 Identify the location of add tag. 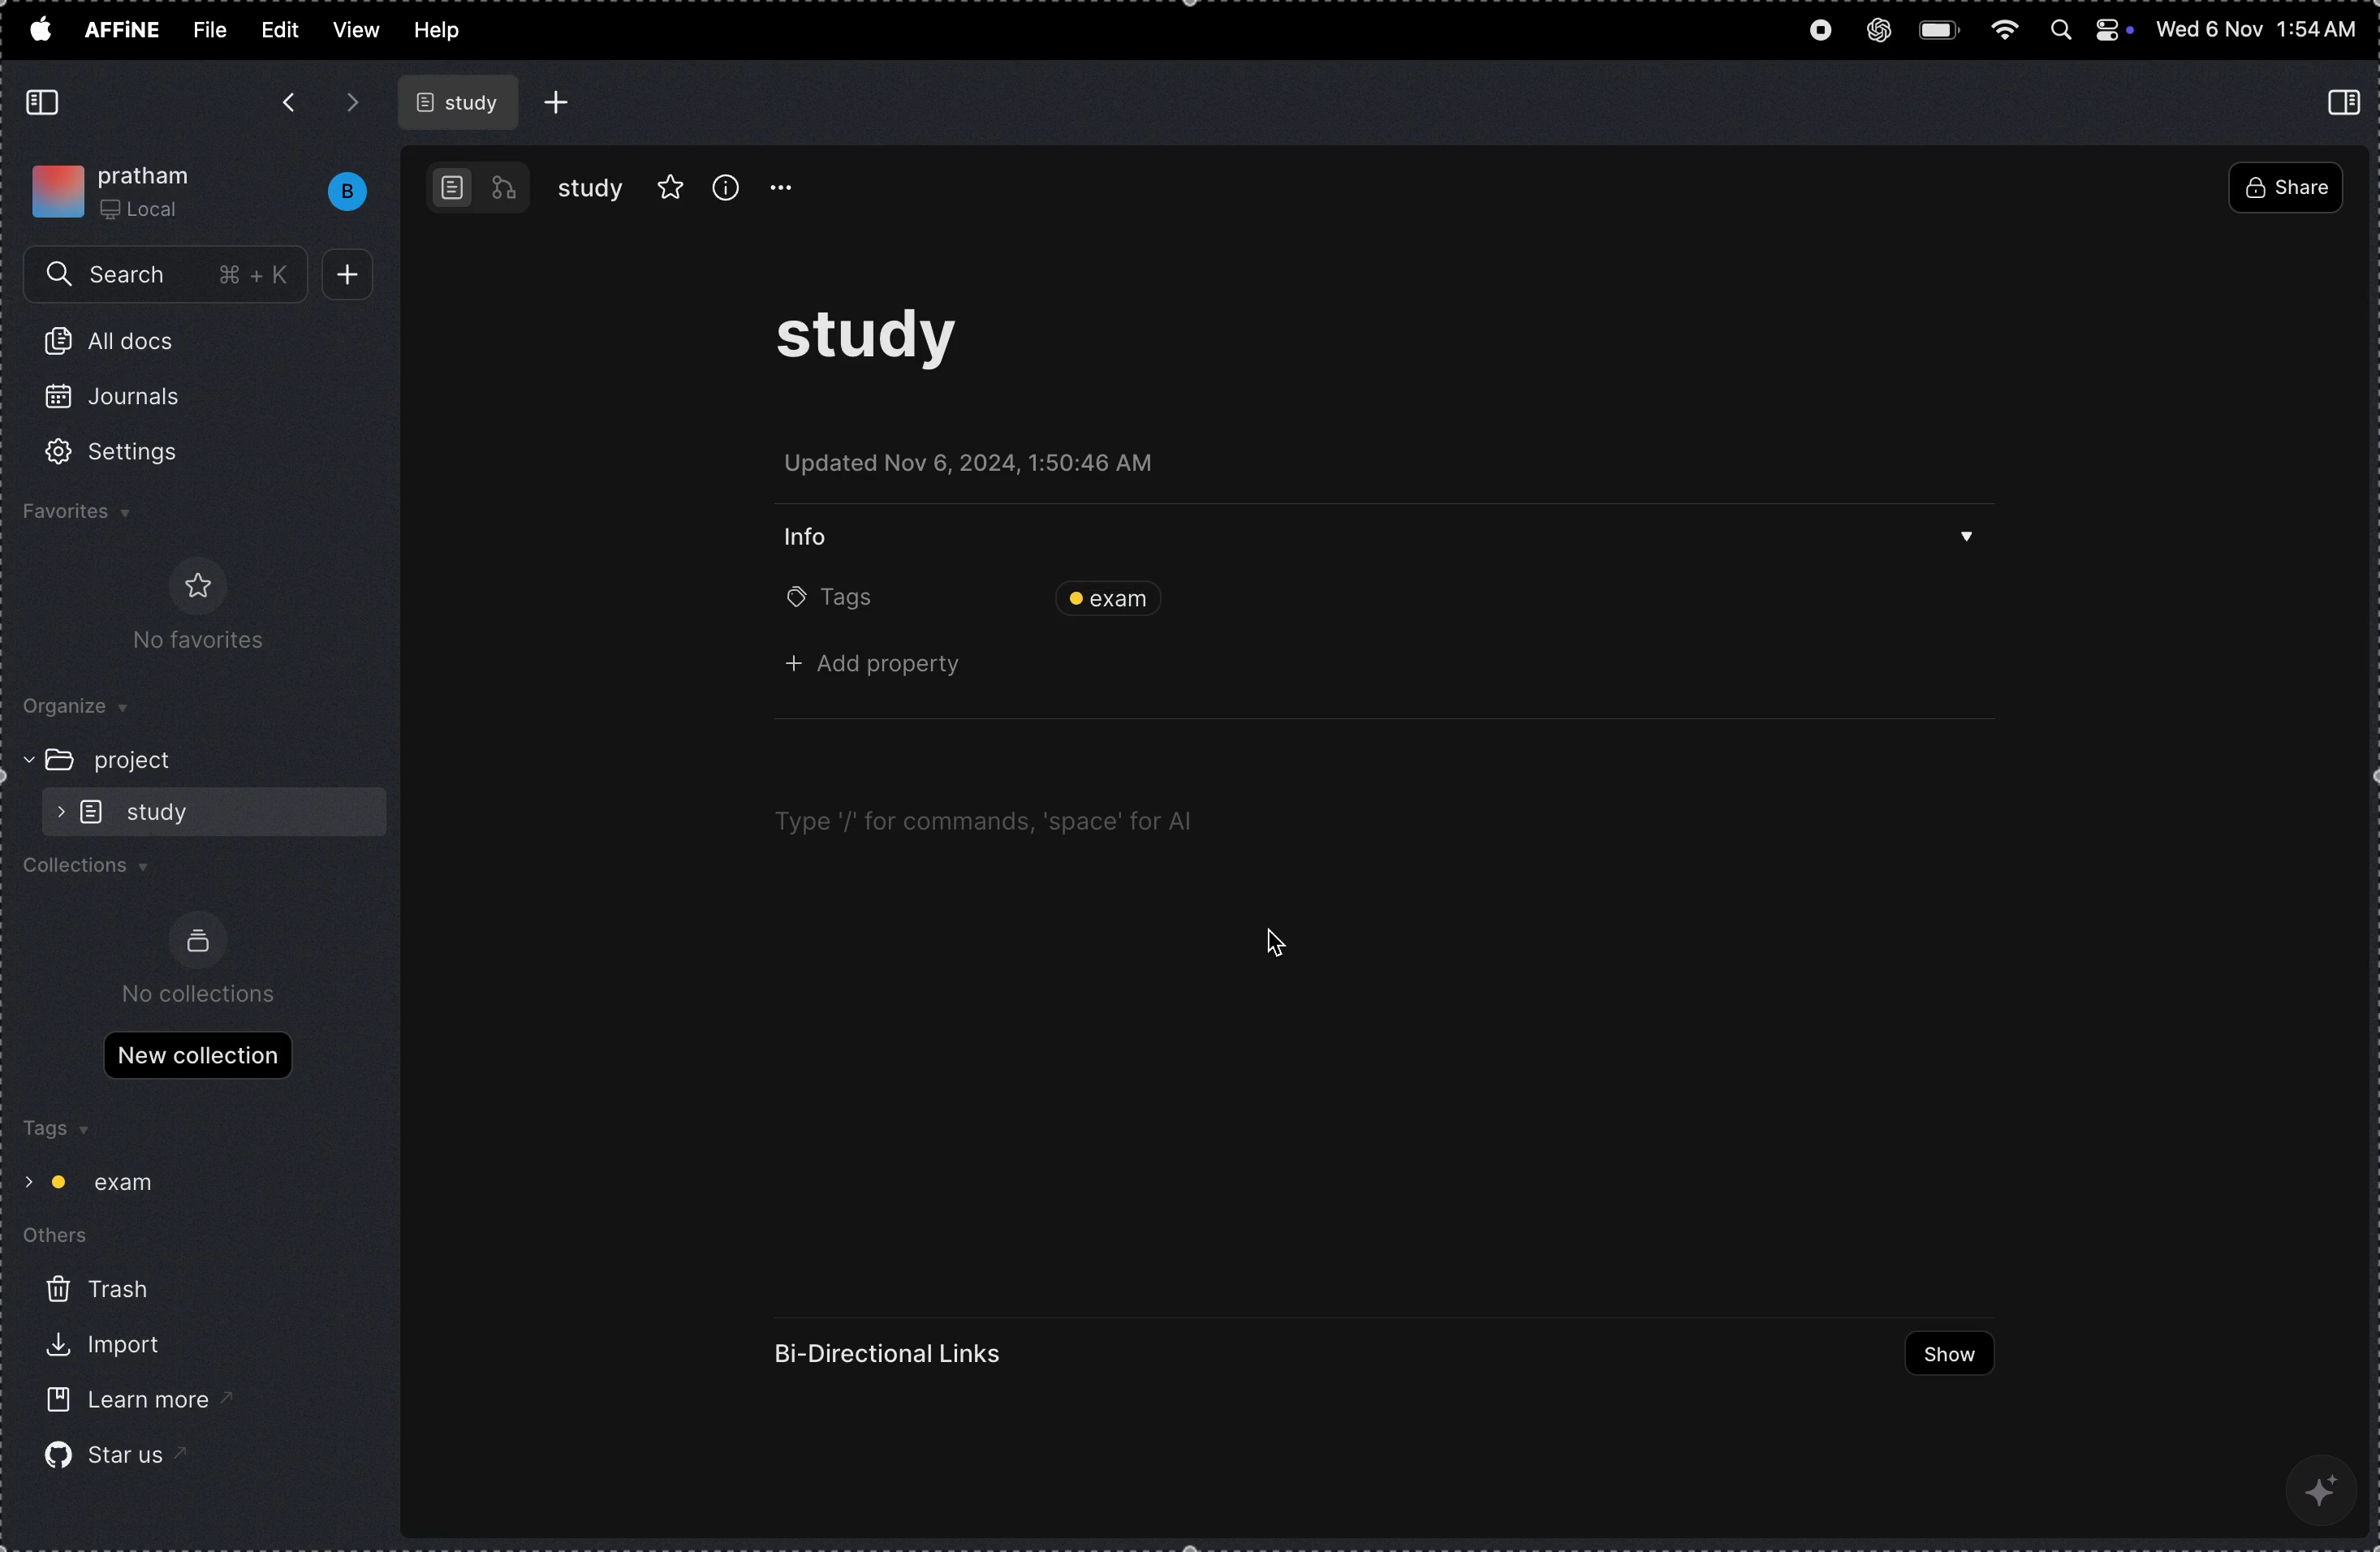
(1519, 597).